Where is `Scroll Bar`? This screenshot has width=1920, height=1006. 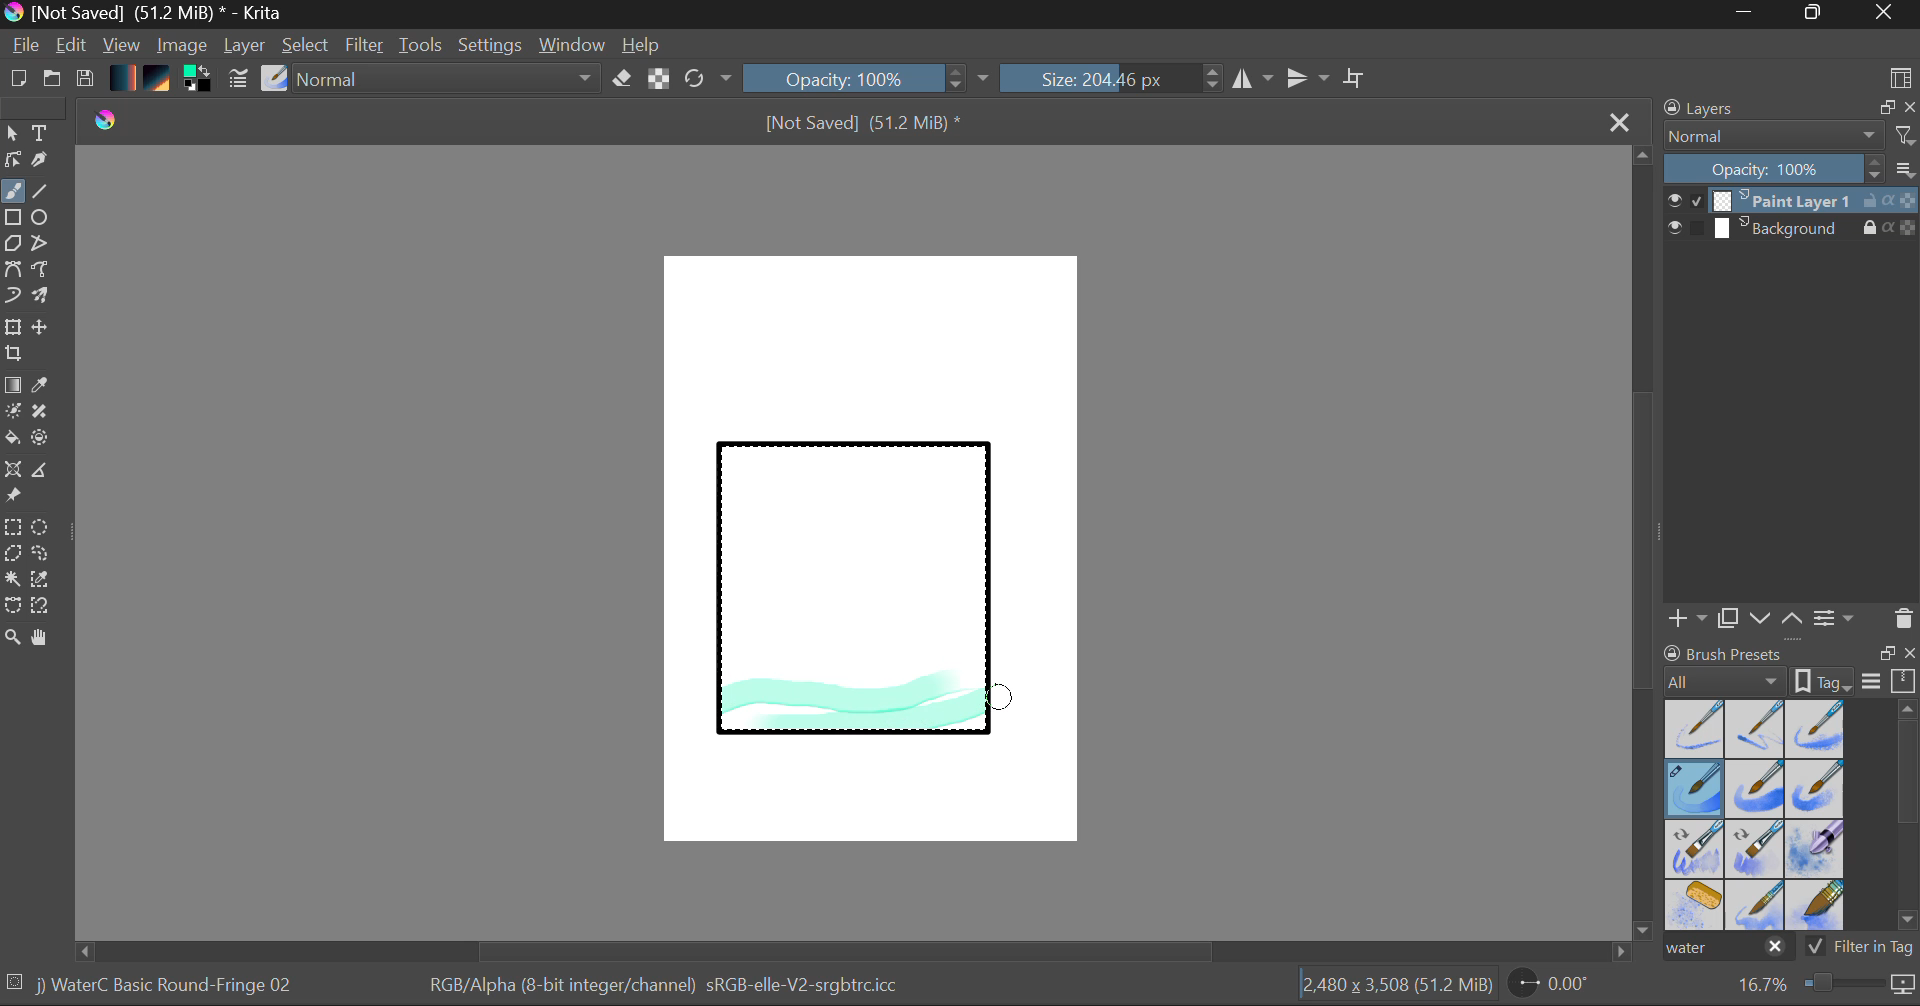
Scroll Bar is located at coordinates (1908, 819).